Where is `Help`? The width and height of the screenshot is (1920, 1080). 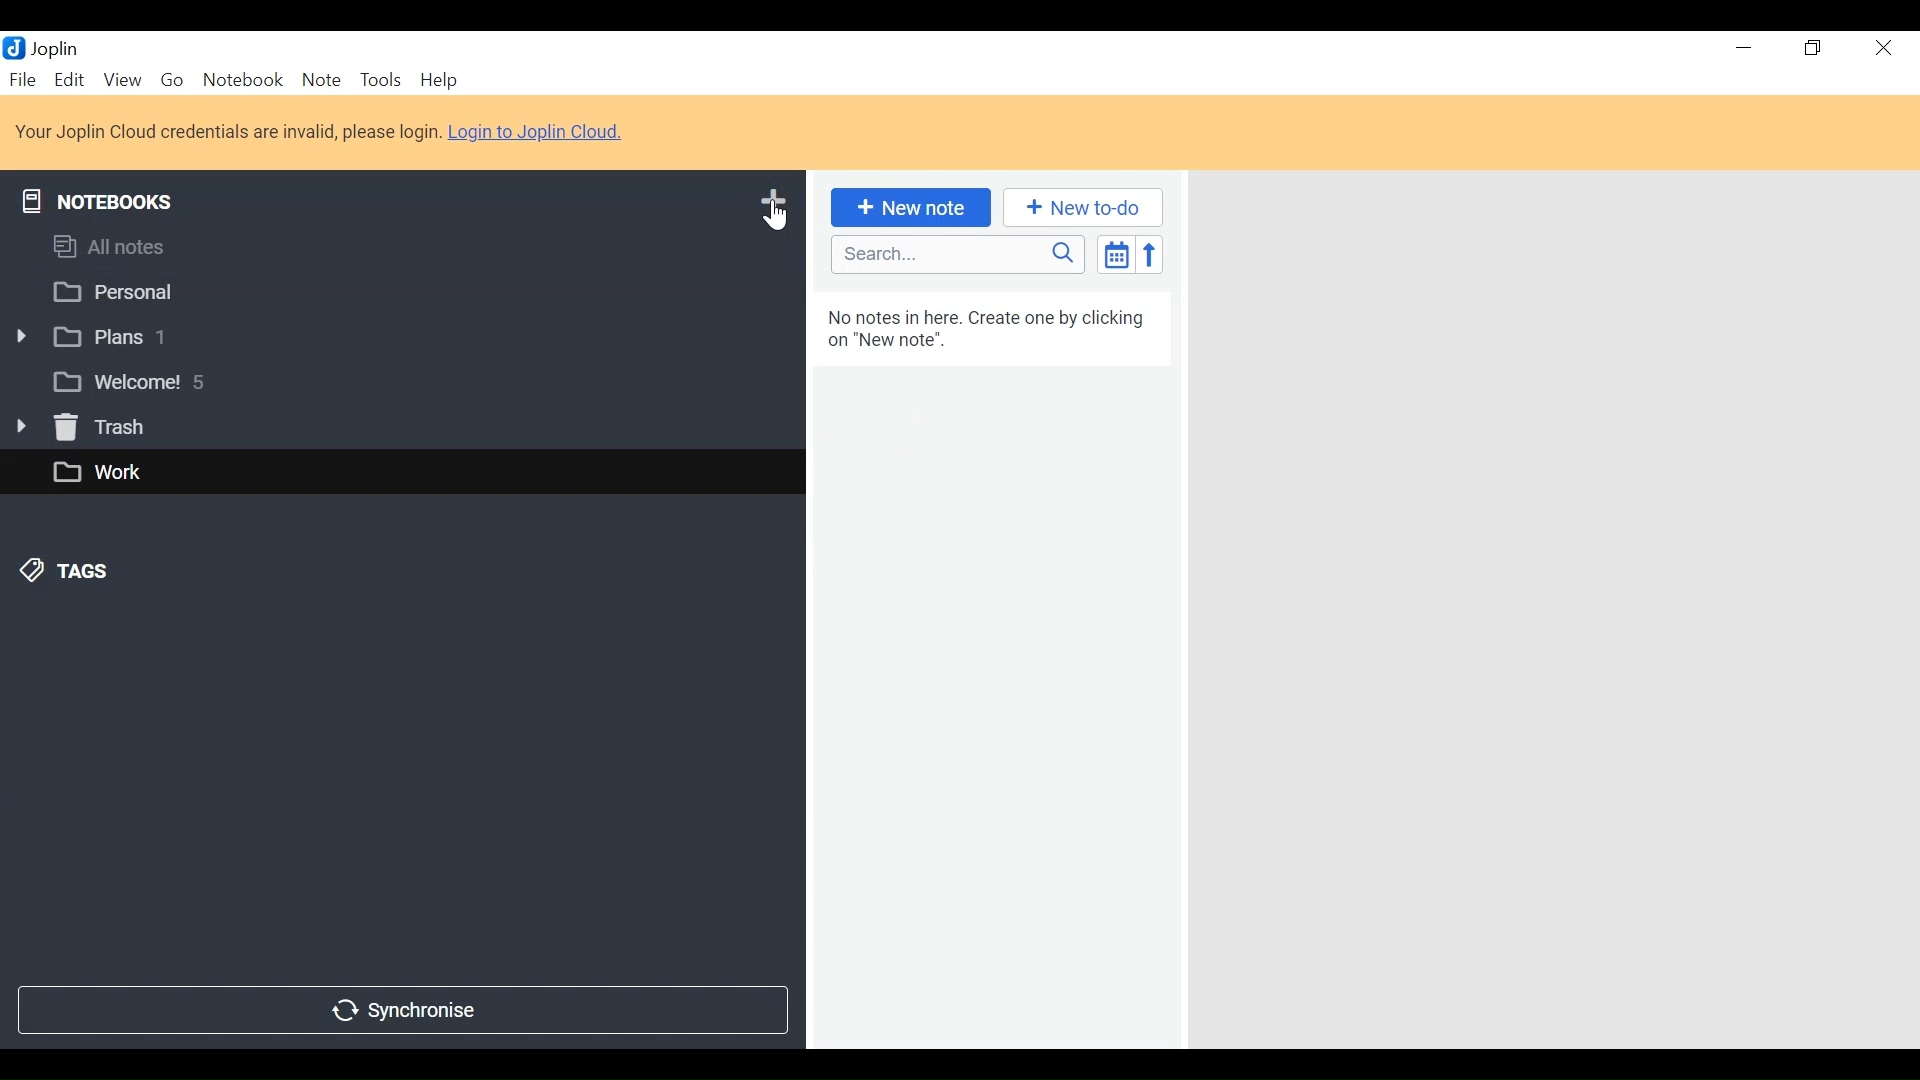
Help is located at coordinates (436, 79).